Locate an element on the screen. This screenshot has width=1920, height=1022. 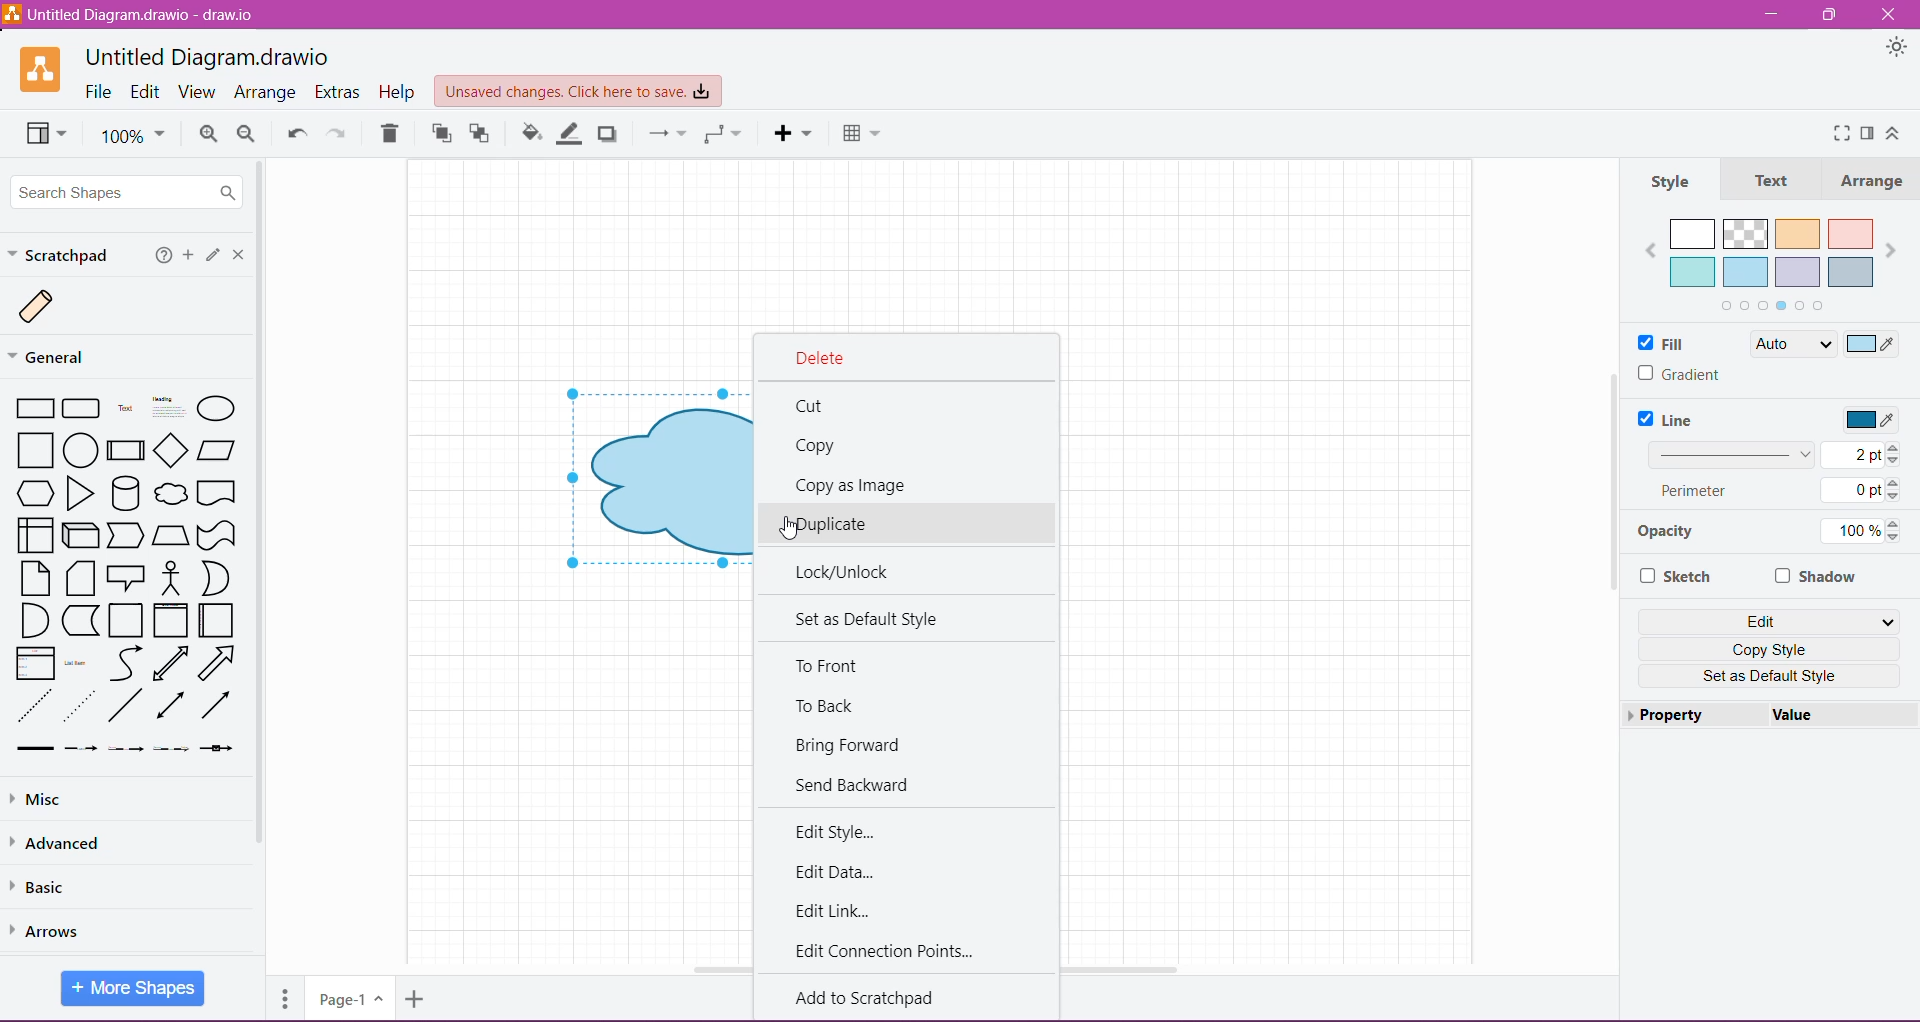
Untitled Diagram.draw.io is located at coordinates (208, 55).